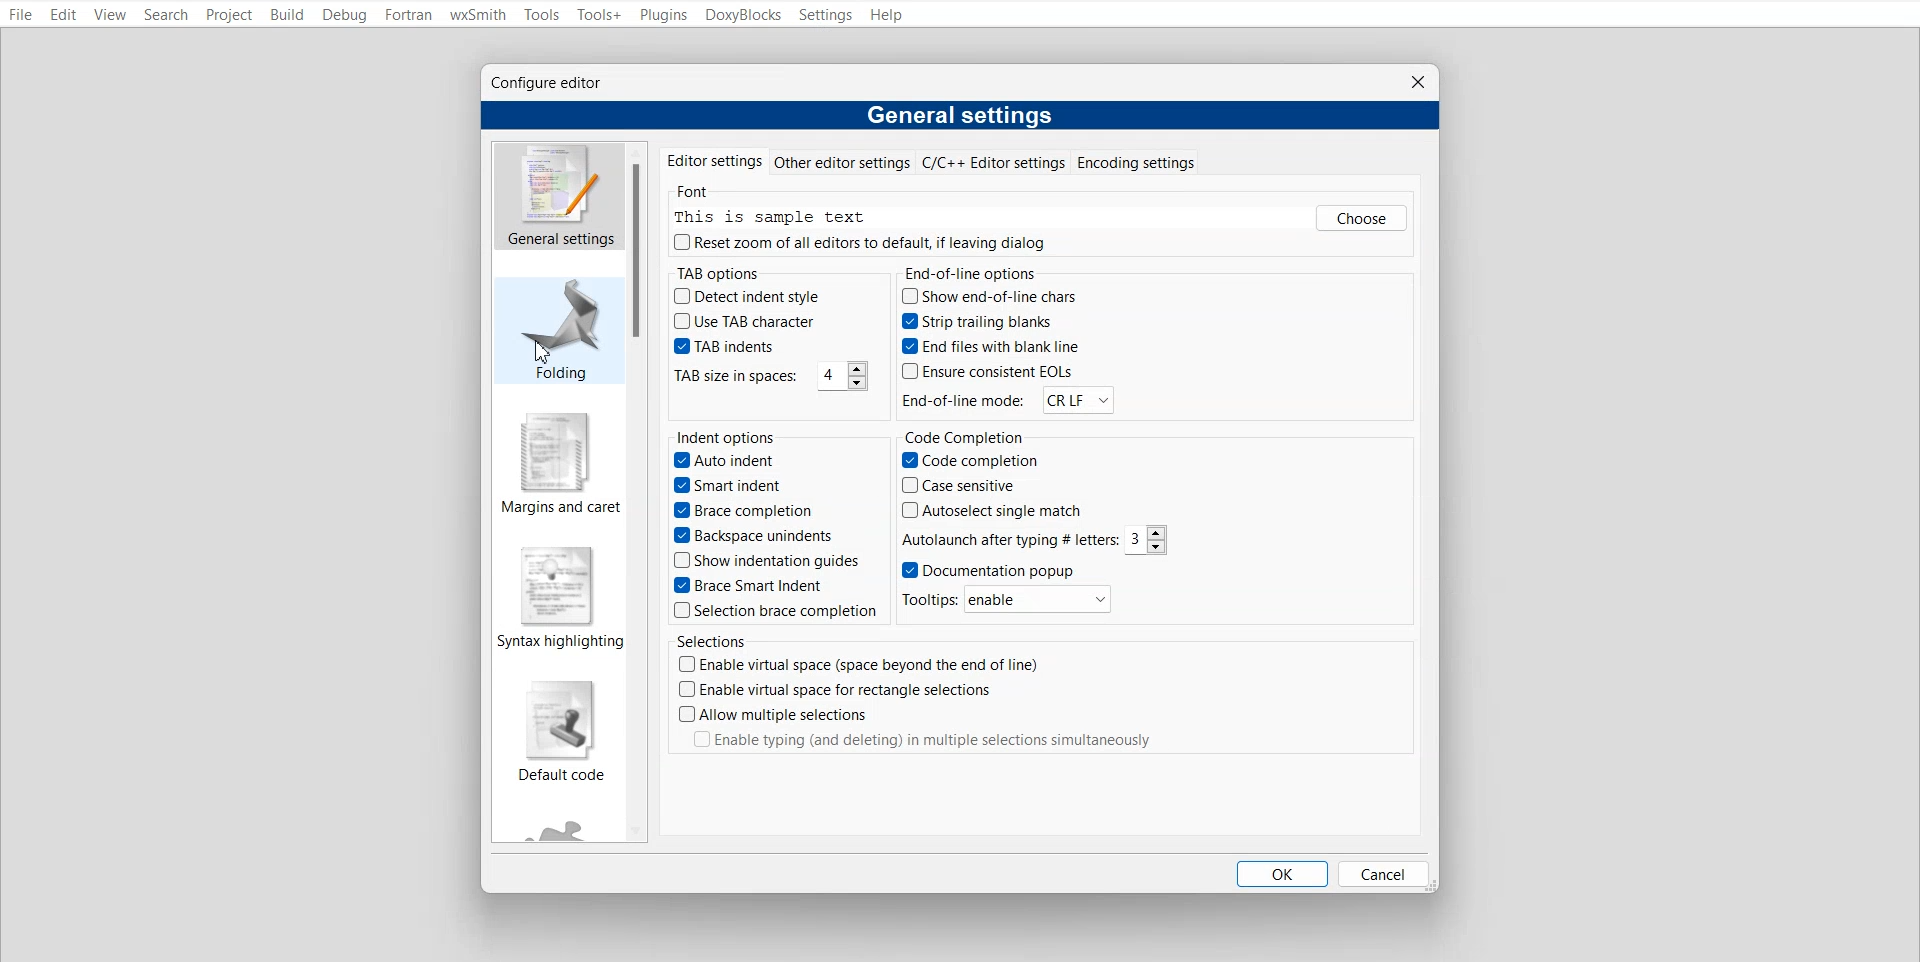 Image resolution: width=1920 pixels, height=962 pixels. What do you see at coordinates (975, 435) in the screenshot?
I see `Code Completion` at bounding box center [975, 435].